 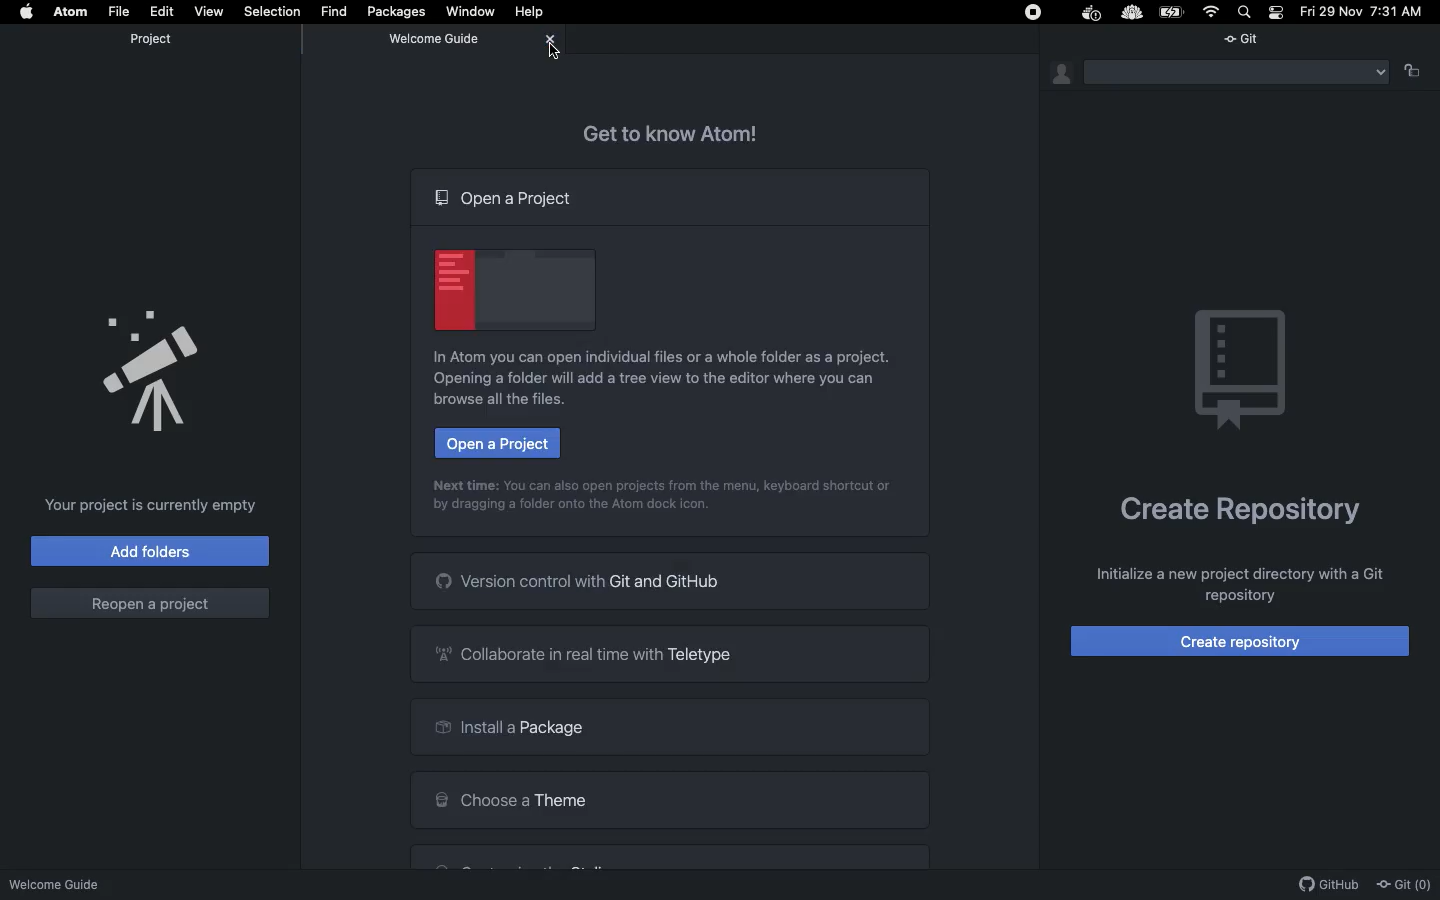 I want to click on Atom, so click(x=70, y=10).